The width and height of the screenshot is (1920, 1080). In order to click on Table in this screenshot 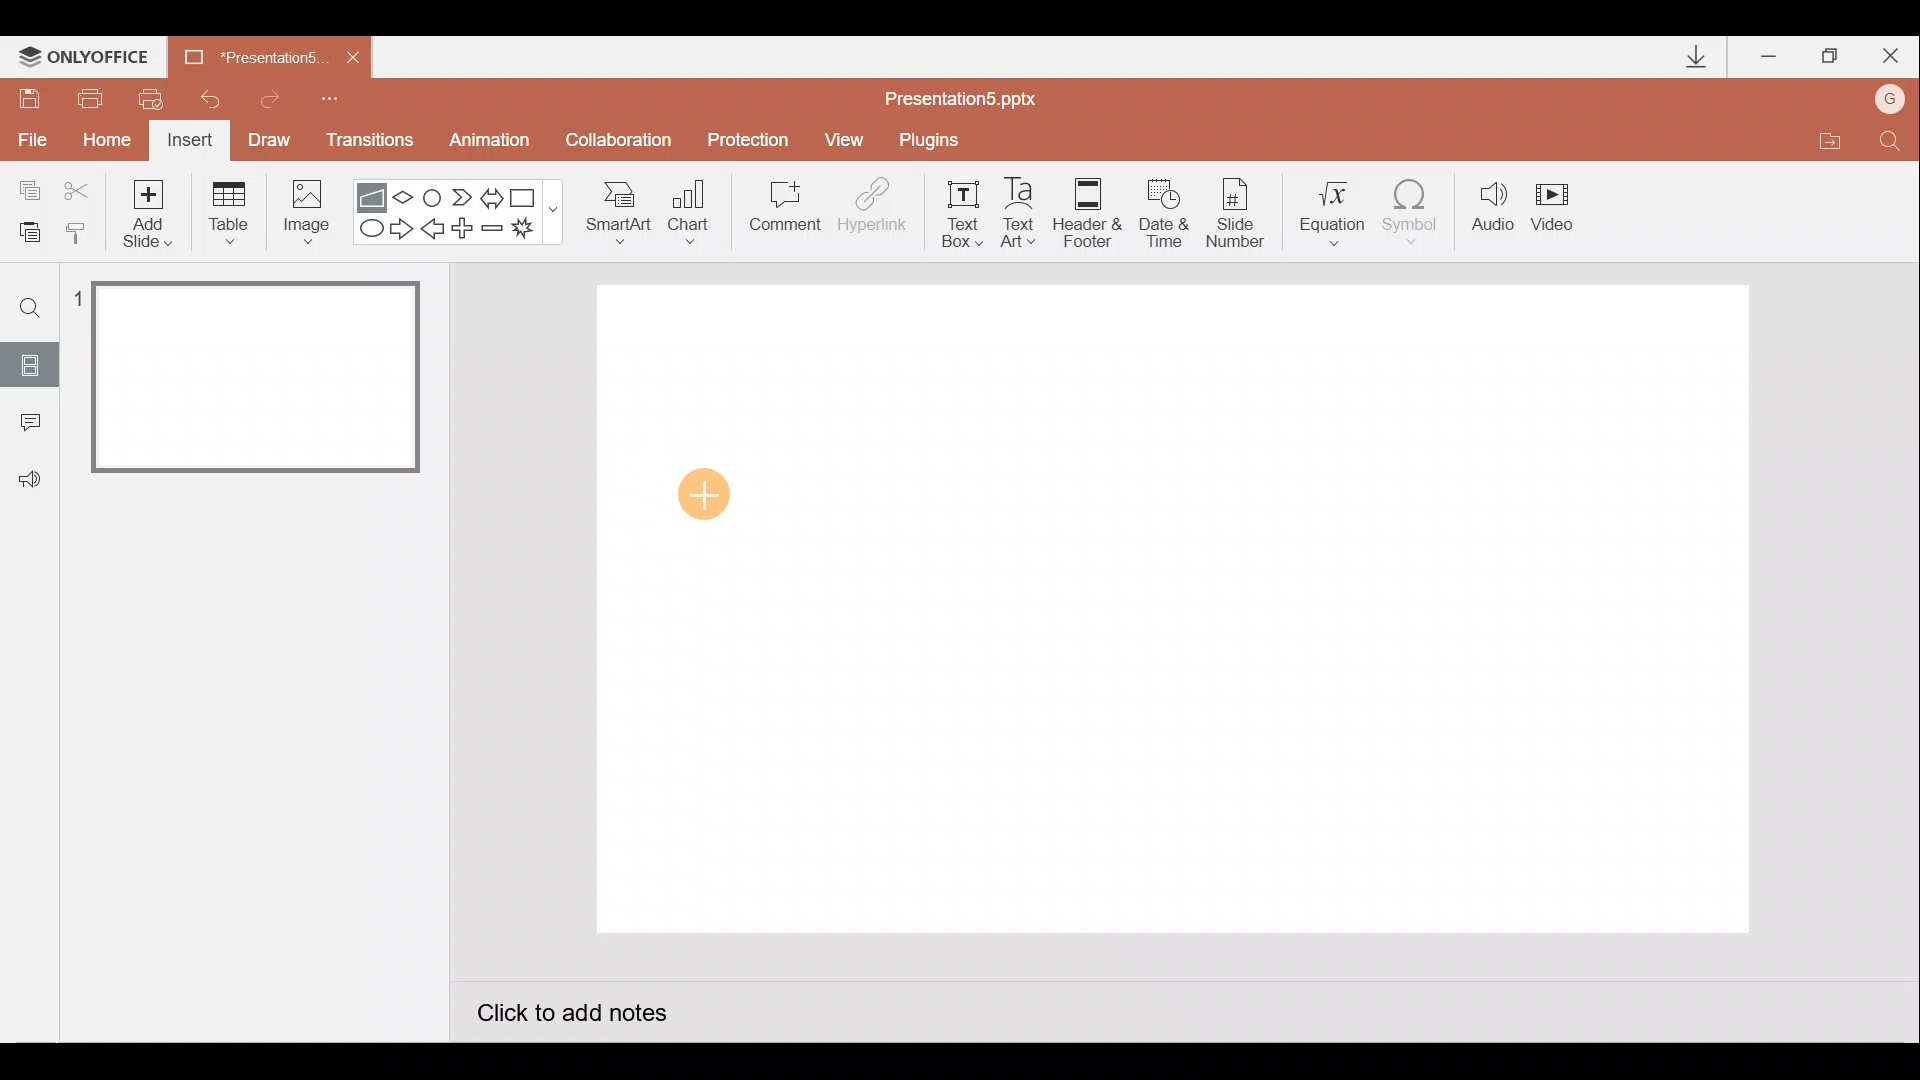, I will do `click(227, 211)`.